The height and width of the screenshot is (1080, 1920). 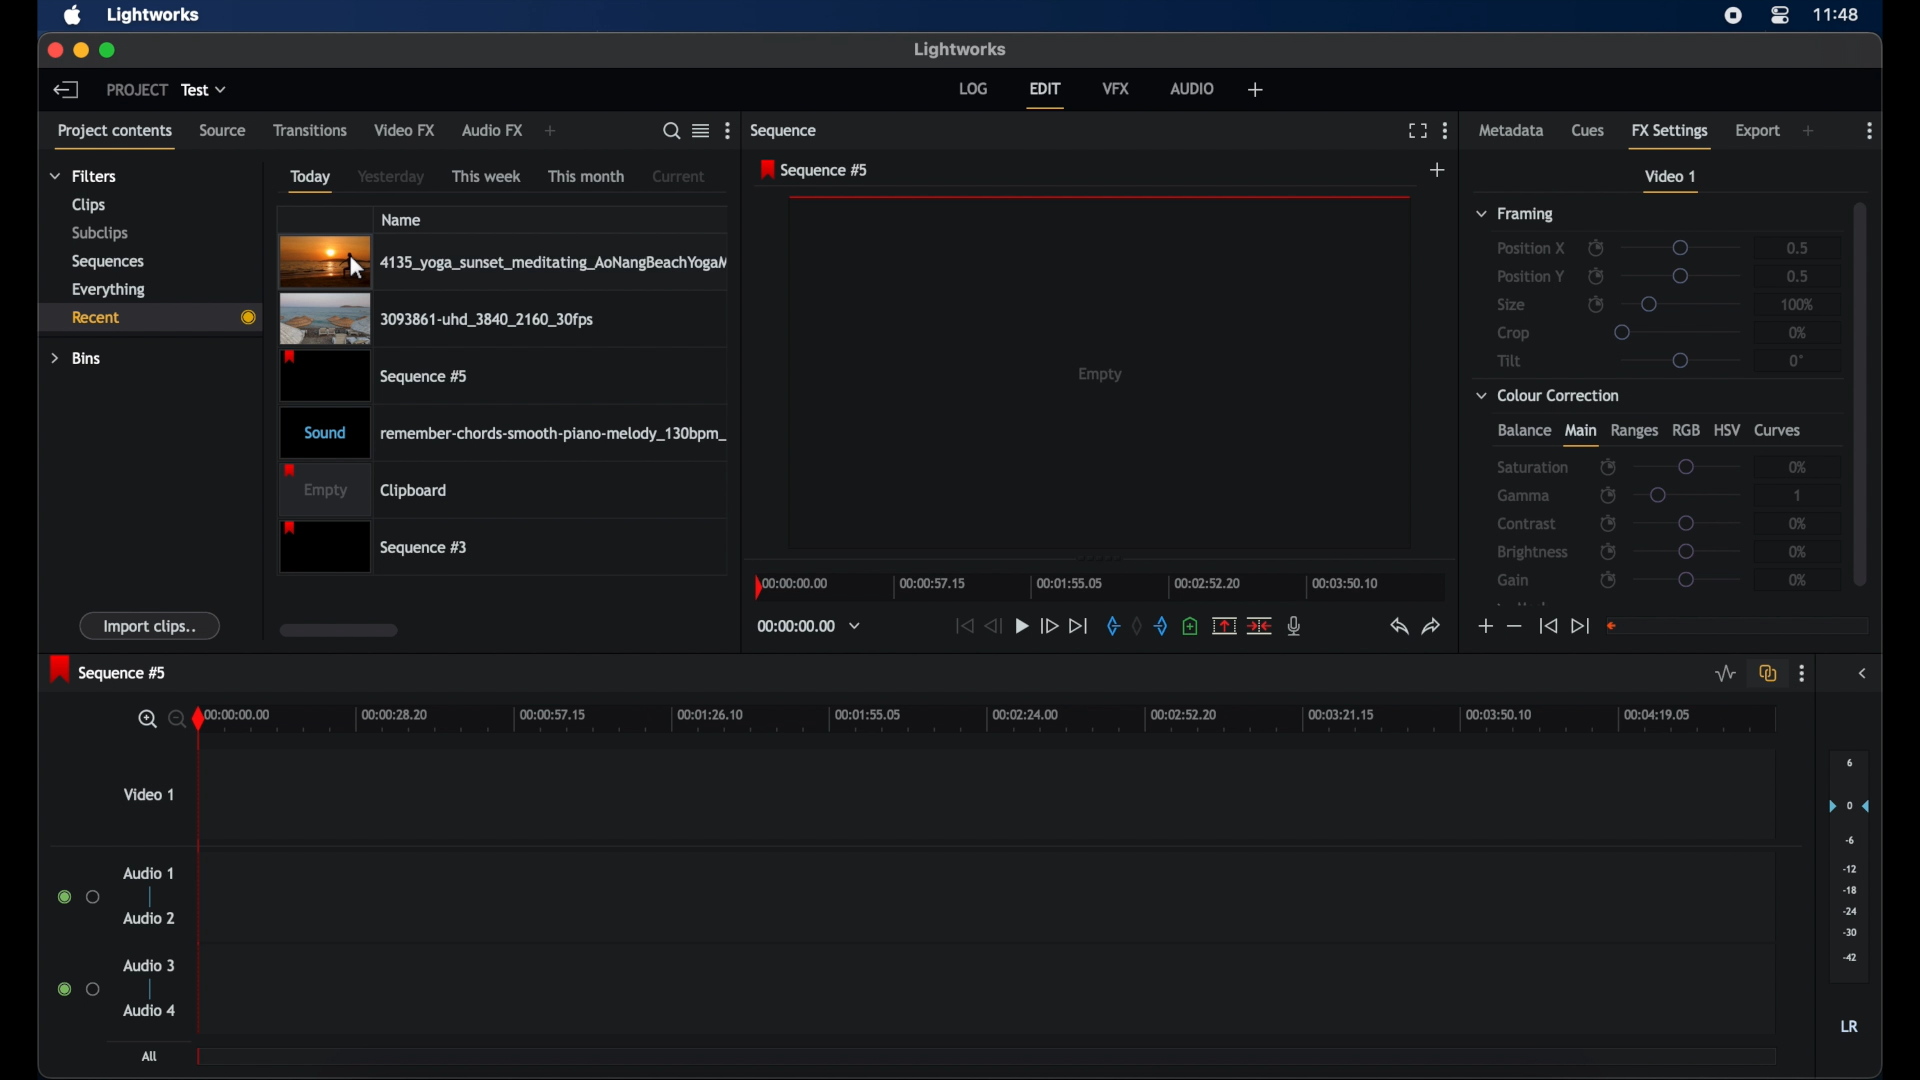 I want to click on sequences, so click(x=108, y=260).